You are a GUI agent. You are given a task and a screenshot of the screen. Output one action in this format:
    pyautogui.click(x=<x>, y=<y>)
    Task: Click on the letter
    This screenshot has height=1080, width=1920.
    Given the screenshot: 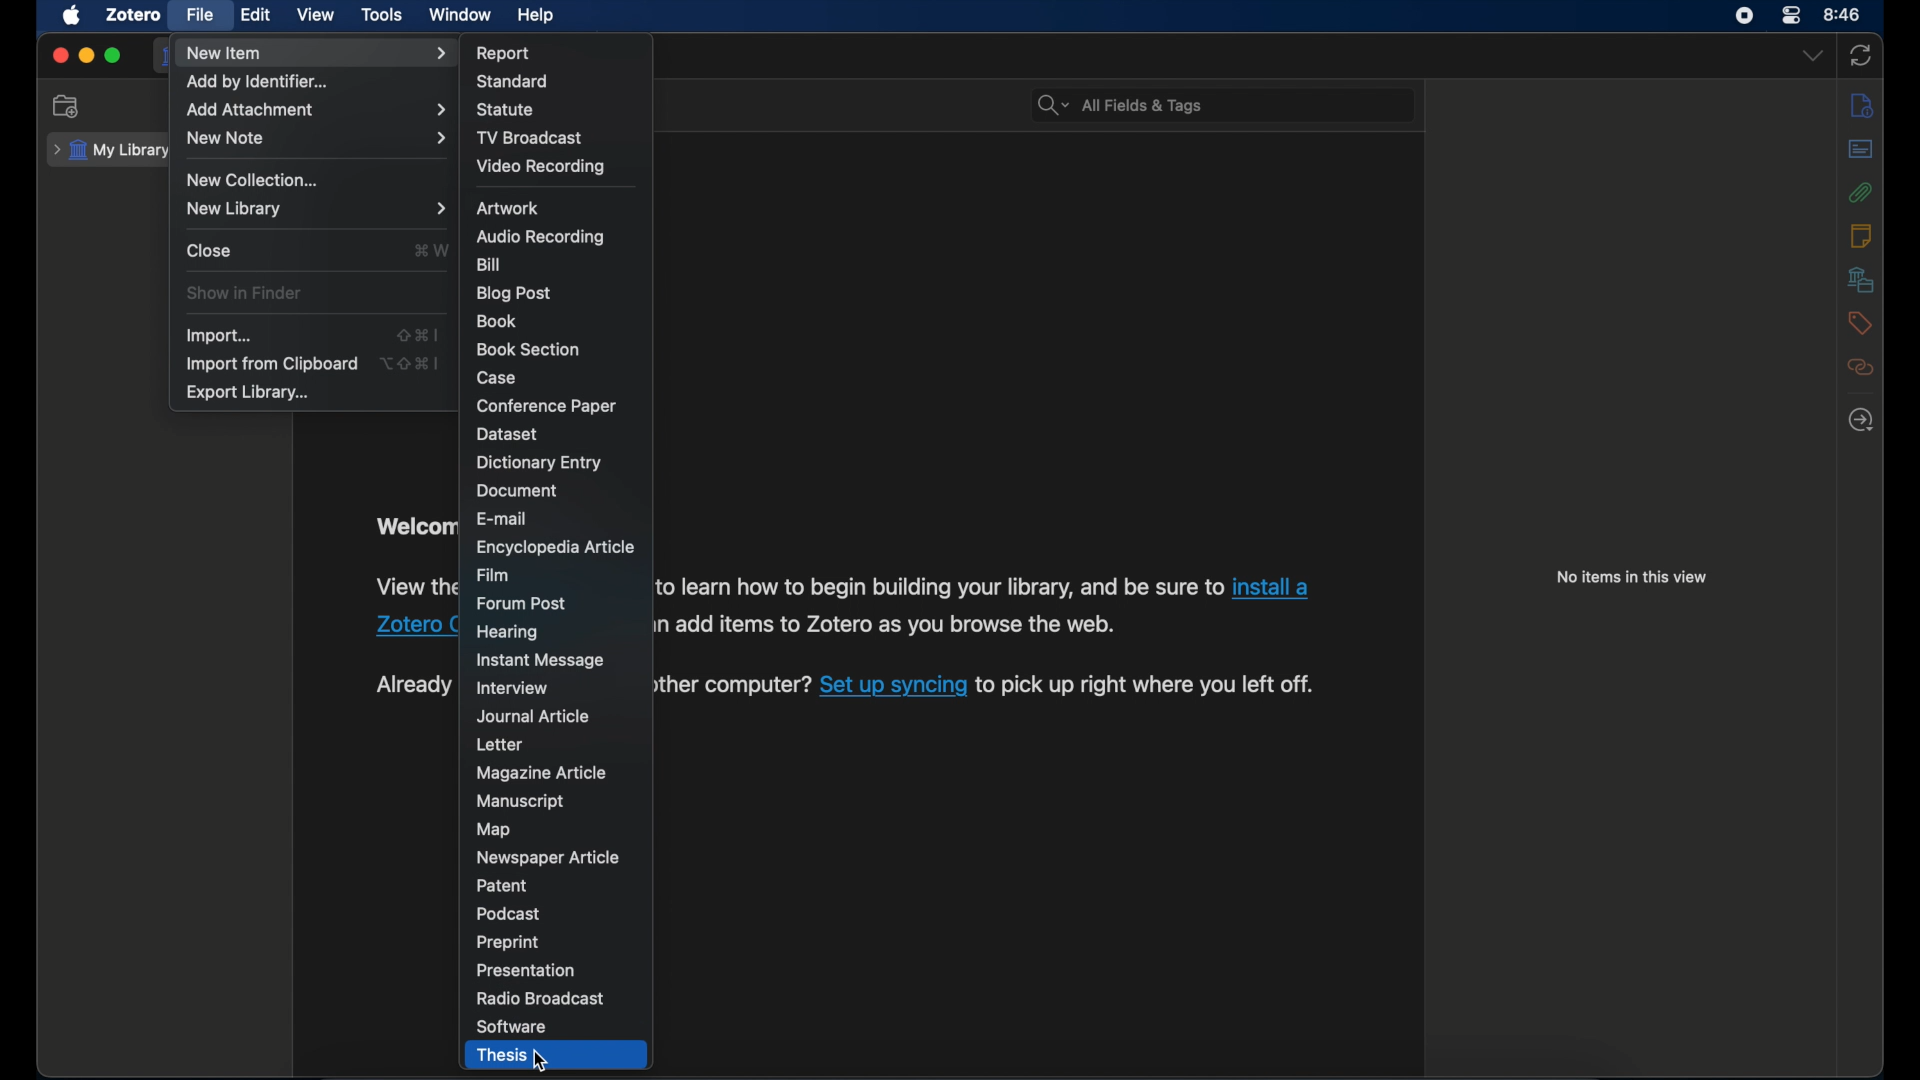 What is the action you would take?
    pyautogui.click(x=499, y=744)
    